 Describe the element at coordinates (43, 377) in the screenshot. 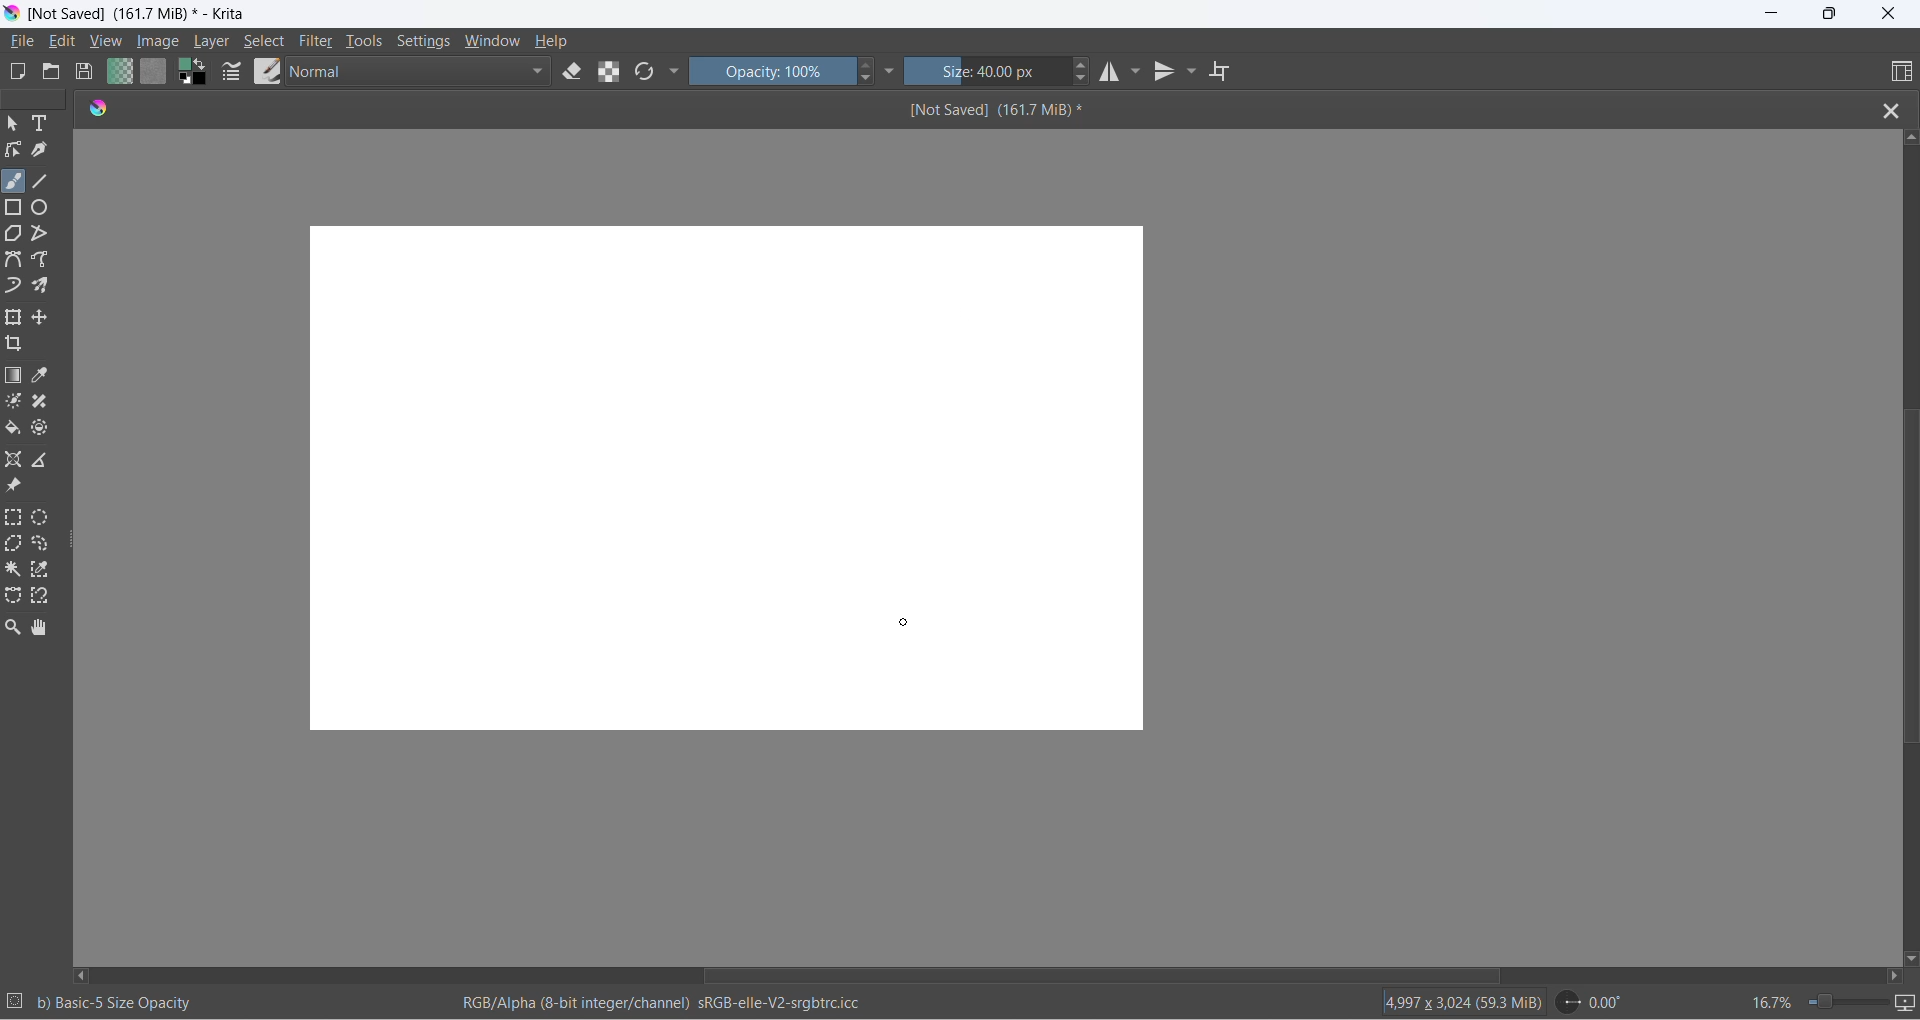

I see `sample a color` at that location.